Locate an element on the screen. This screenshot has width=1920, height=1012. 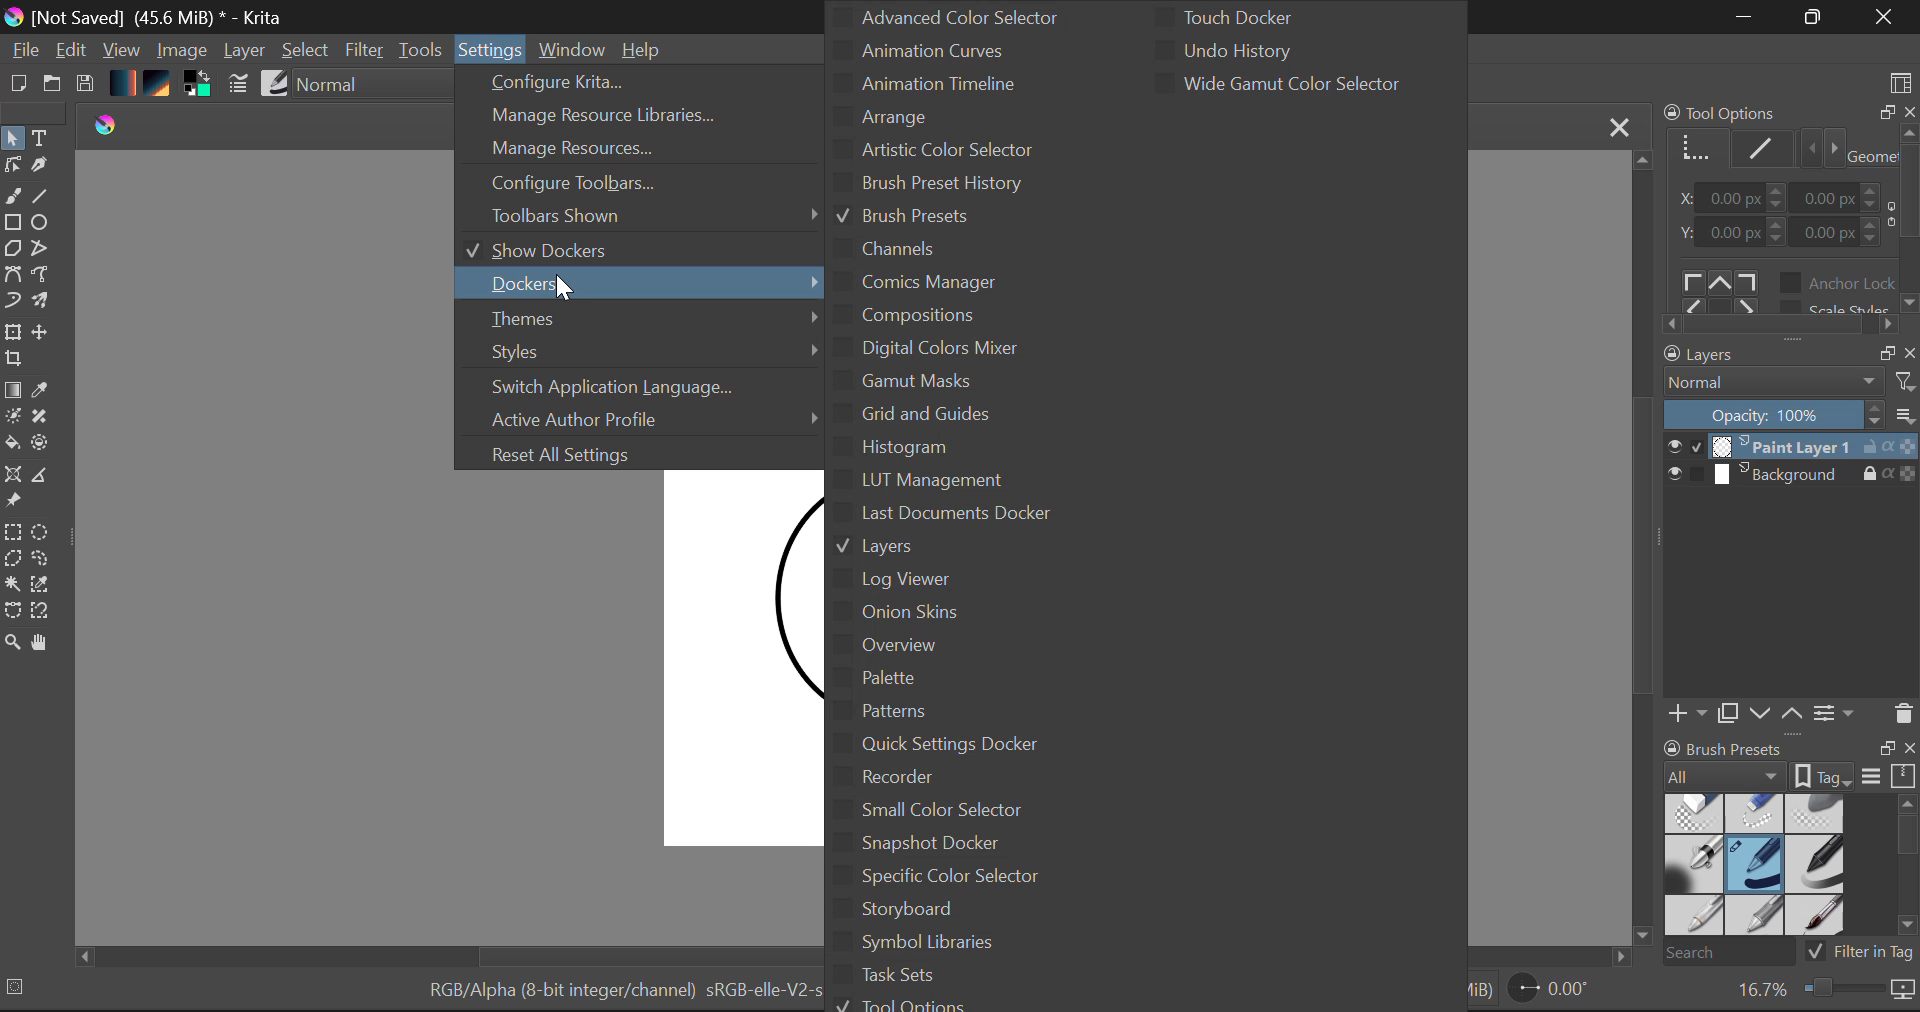
Close is located at coordinates (1888, 17).